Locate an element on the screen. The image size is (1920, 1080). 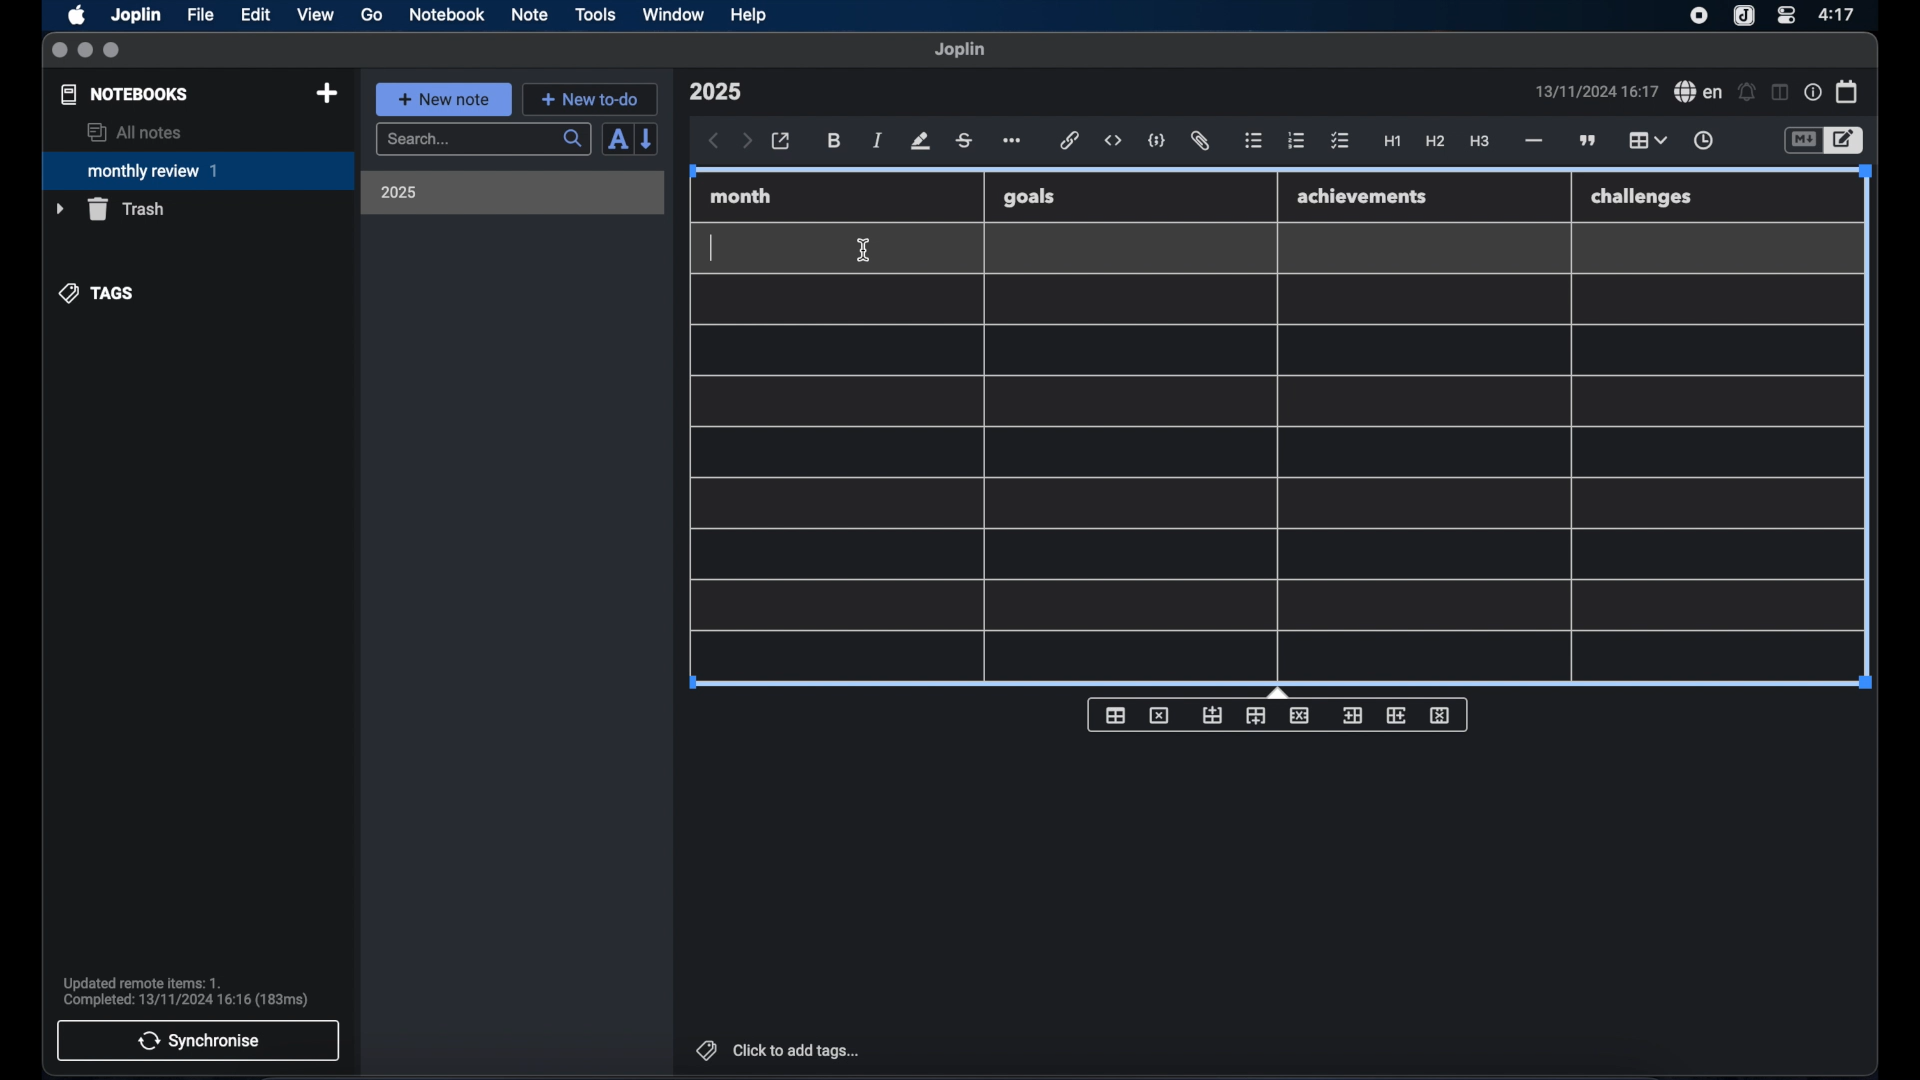
attach file is located at coordinates (1200, 141).